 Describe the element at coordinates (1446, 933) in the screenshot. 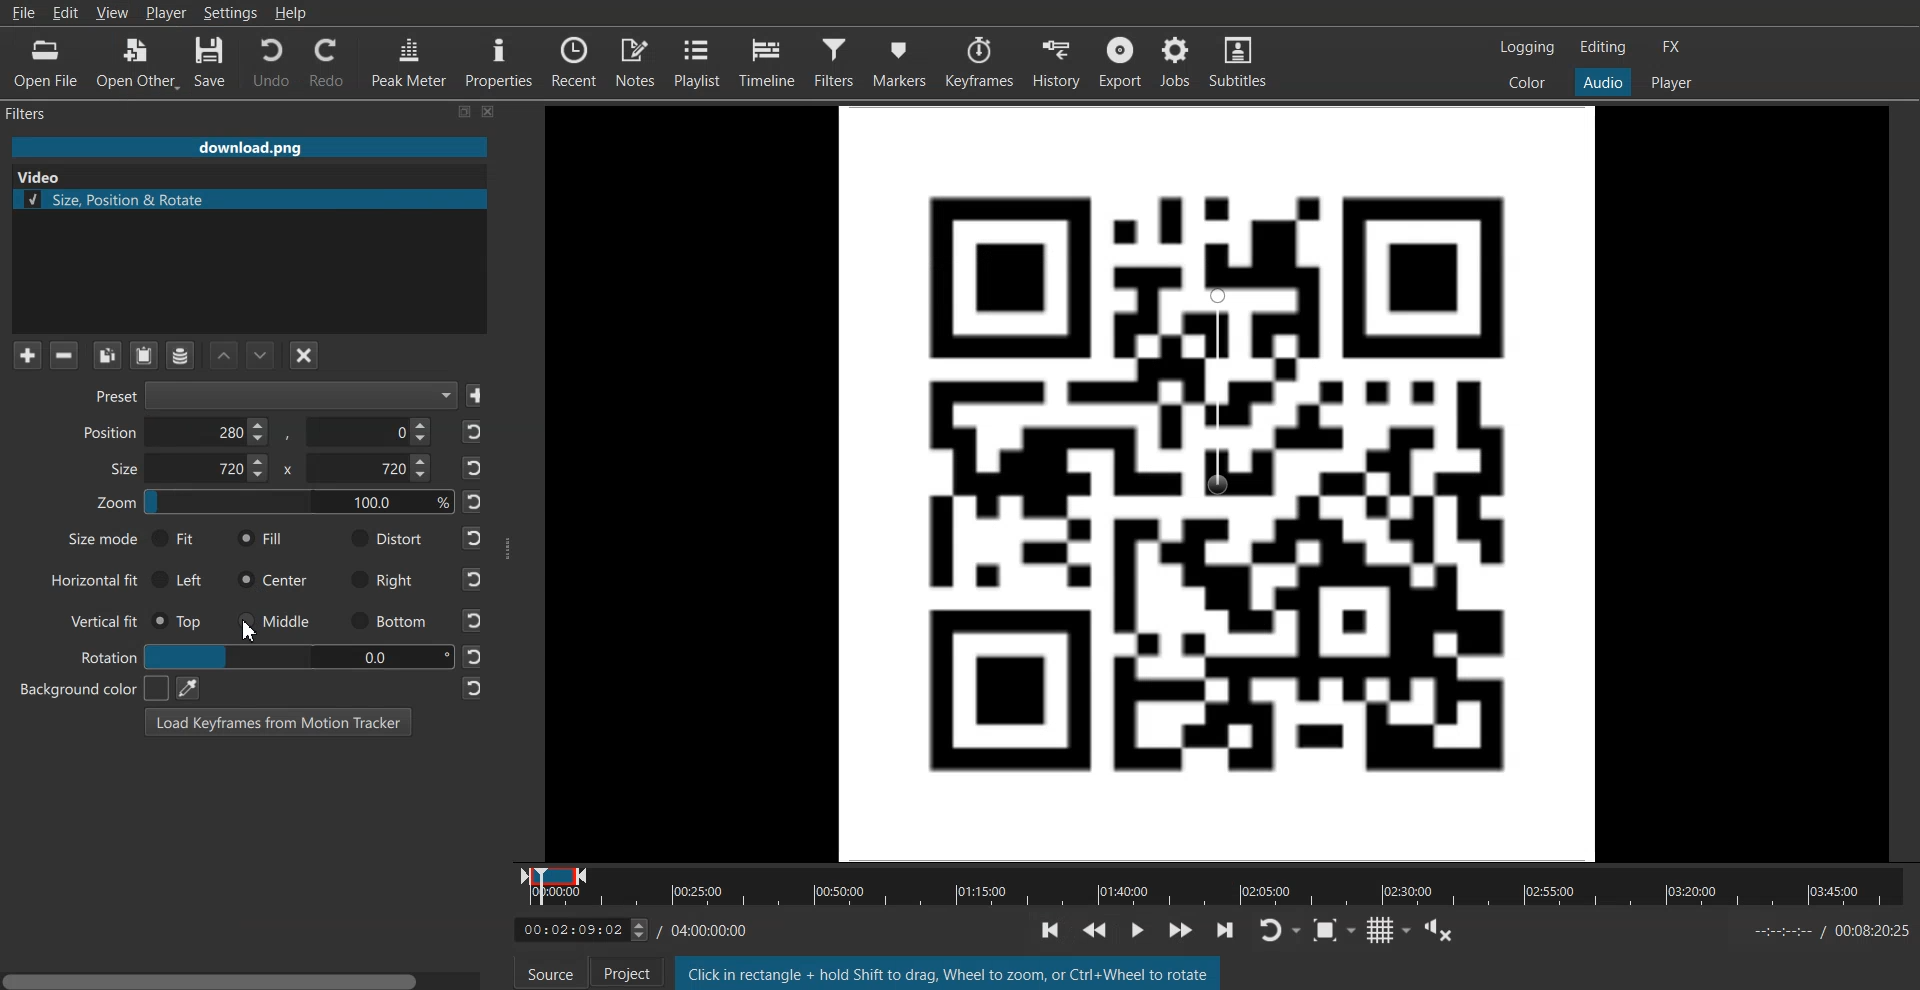

I see `Show the volume control` at that location.